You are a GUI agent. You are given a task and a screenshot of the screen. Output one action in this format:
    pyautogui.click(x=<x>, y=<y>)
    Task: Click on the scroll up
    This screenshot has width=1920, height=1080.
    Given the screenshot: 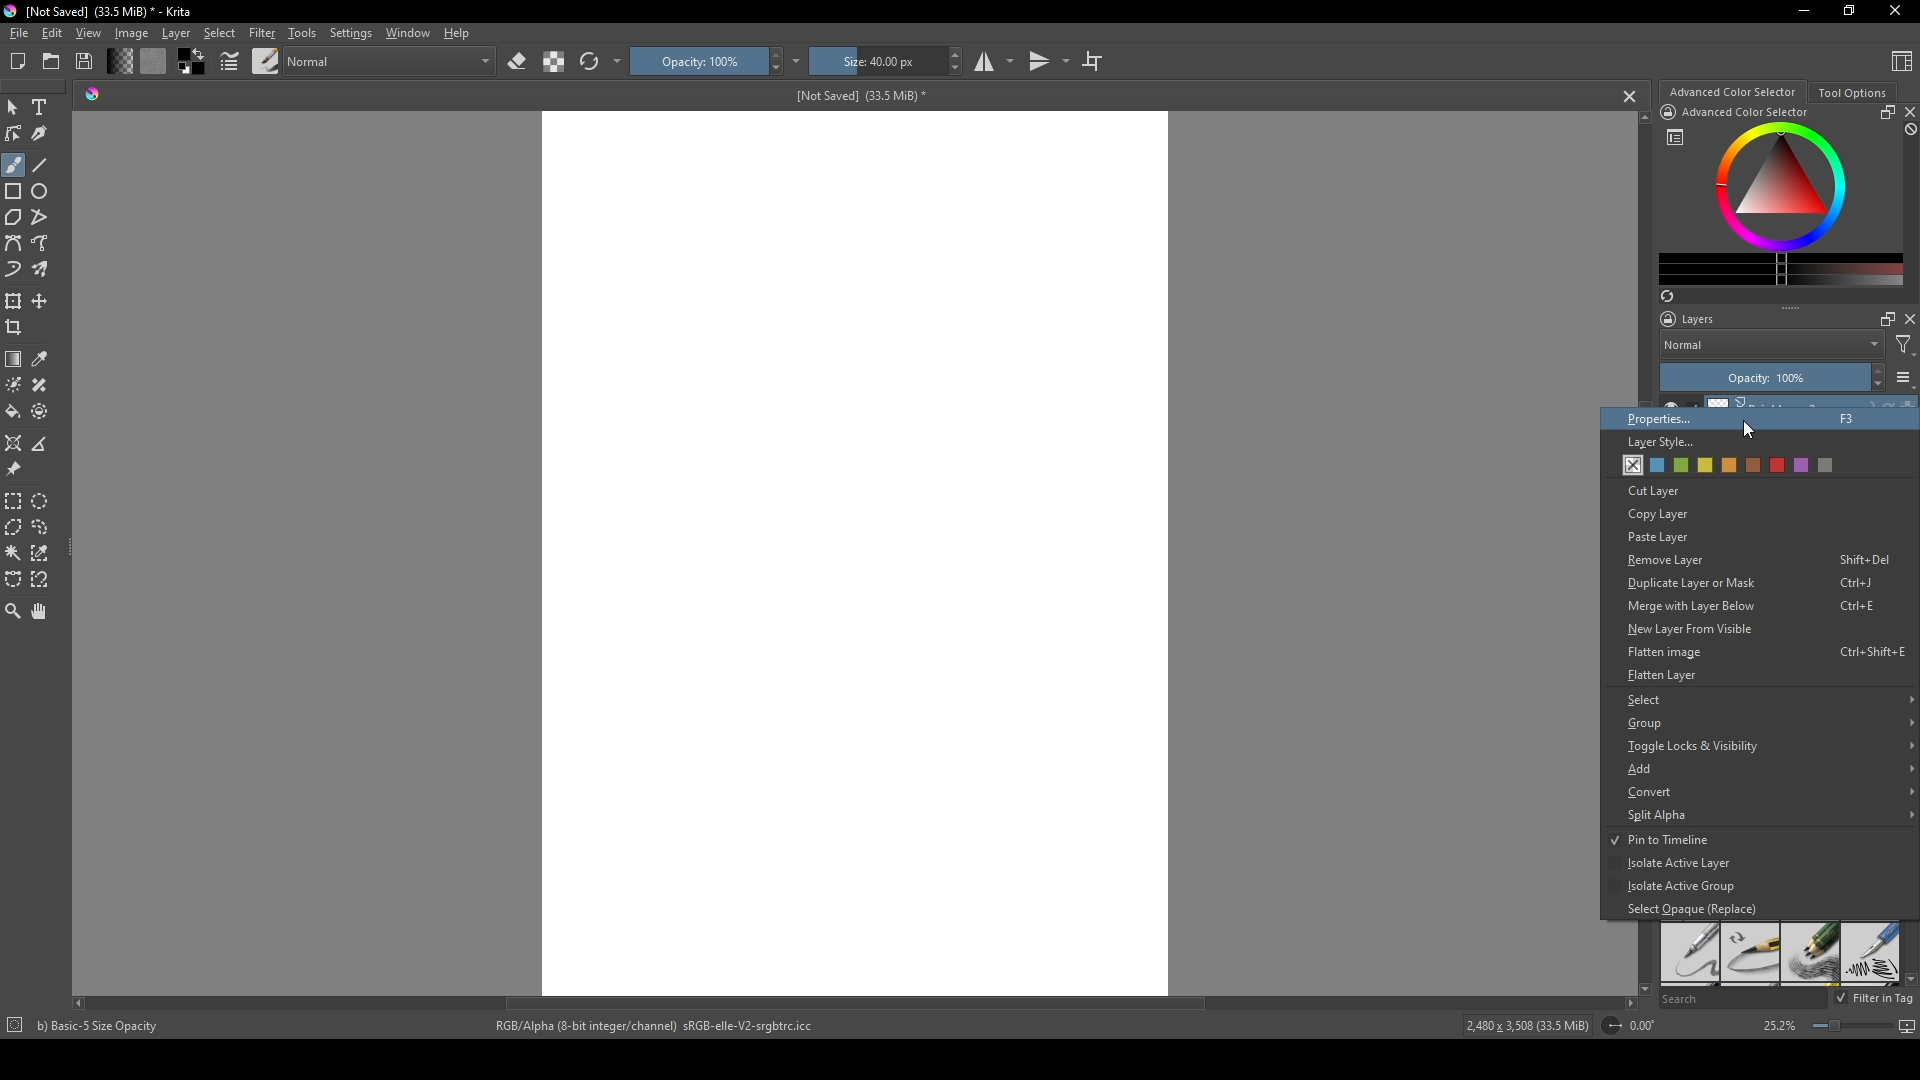 What is the action you would take?
    pyautogui.click(x=1640, y=117)
    